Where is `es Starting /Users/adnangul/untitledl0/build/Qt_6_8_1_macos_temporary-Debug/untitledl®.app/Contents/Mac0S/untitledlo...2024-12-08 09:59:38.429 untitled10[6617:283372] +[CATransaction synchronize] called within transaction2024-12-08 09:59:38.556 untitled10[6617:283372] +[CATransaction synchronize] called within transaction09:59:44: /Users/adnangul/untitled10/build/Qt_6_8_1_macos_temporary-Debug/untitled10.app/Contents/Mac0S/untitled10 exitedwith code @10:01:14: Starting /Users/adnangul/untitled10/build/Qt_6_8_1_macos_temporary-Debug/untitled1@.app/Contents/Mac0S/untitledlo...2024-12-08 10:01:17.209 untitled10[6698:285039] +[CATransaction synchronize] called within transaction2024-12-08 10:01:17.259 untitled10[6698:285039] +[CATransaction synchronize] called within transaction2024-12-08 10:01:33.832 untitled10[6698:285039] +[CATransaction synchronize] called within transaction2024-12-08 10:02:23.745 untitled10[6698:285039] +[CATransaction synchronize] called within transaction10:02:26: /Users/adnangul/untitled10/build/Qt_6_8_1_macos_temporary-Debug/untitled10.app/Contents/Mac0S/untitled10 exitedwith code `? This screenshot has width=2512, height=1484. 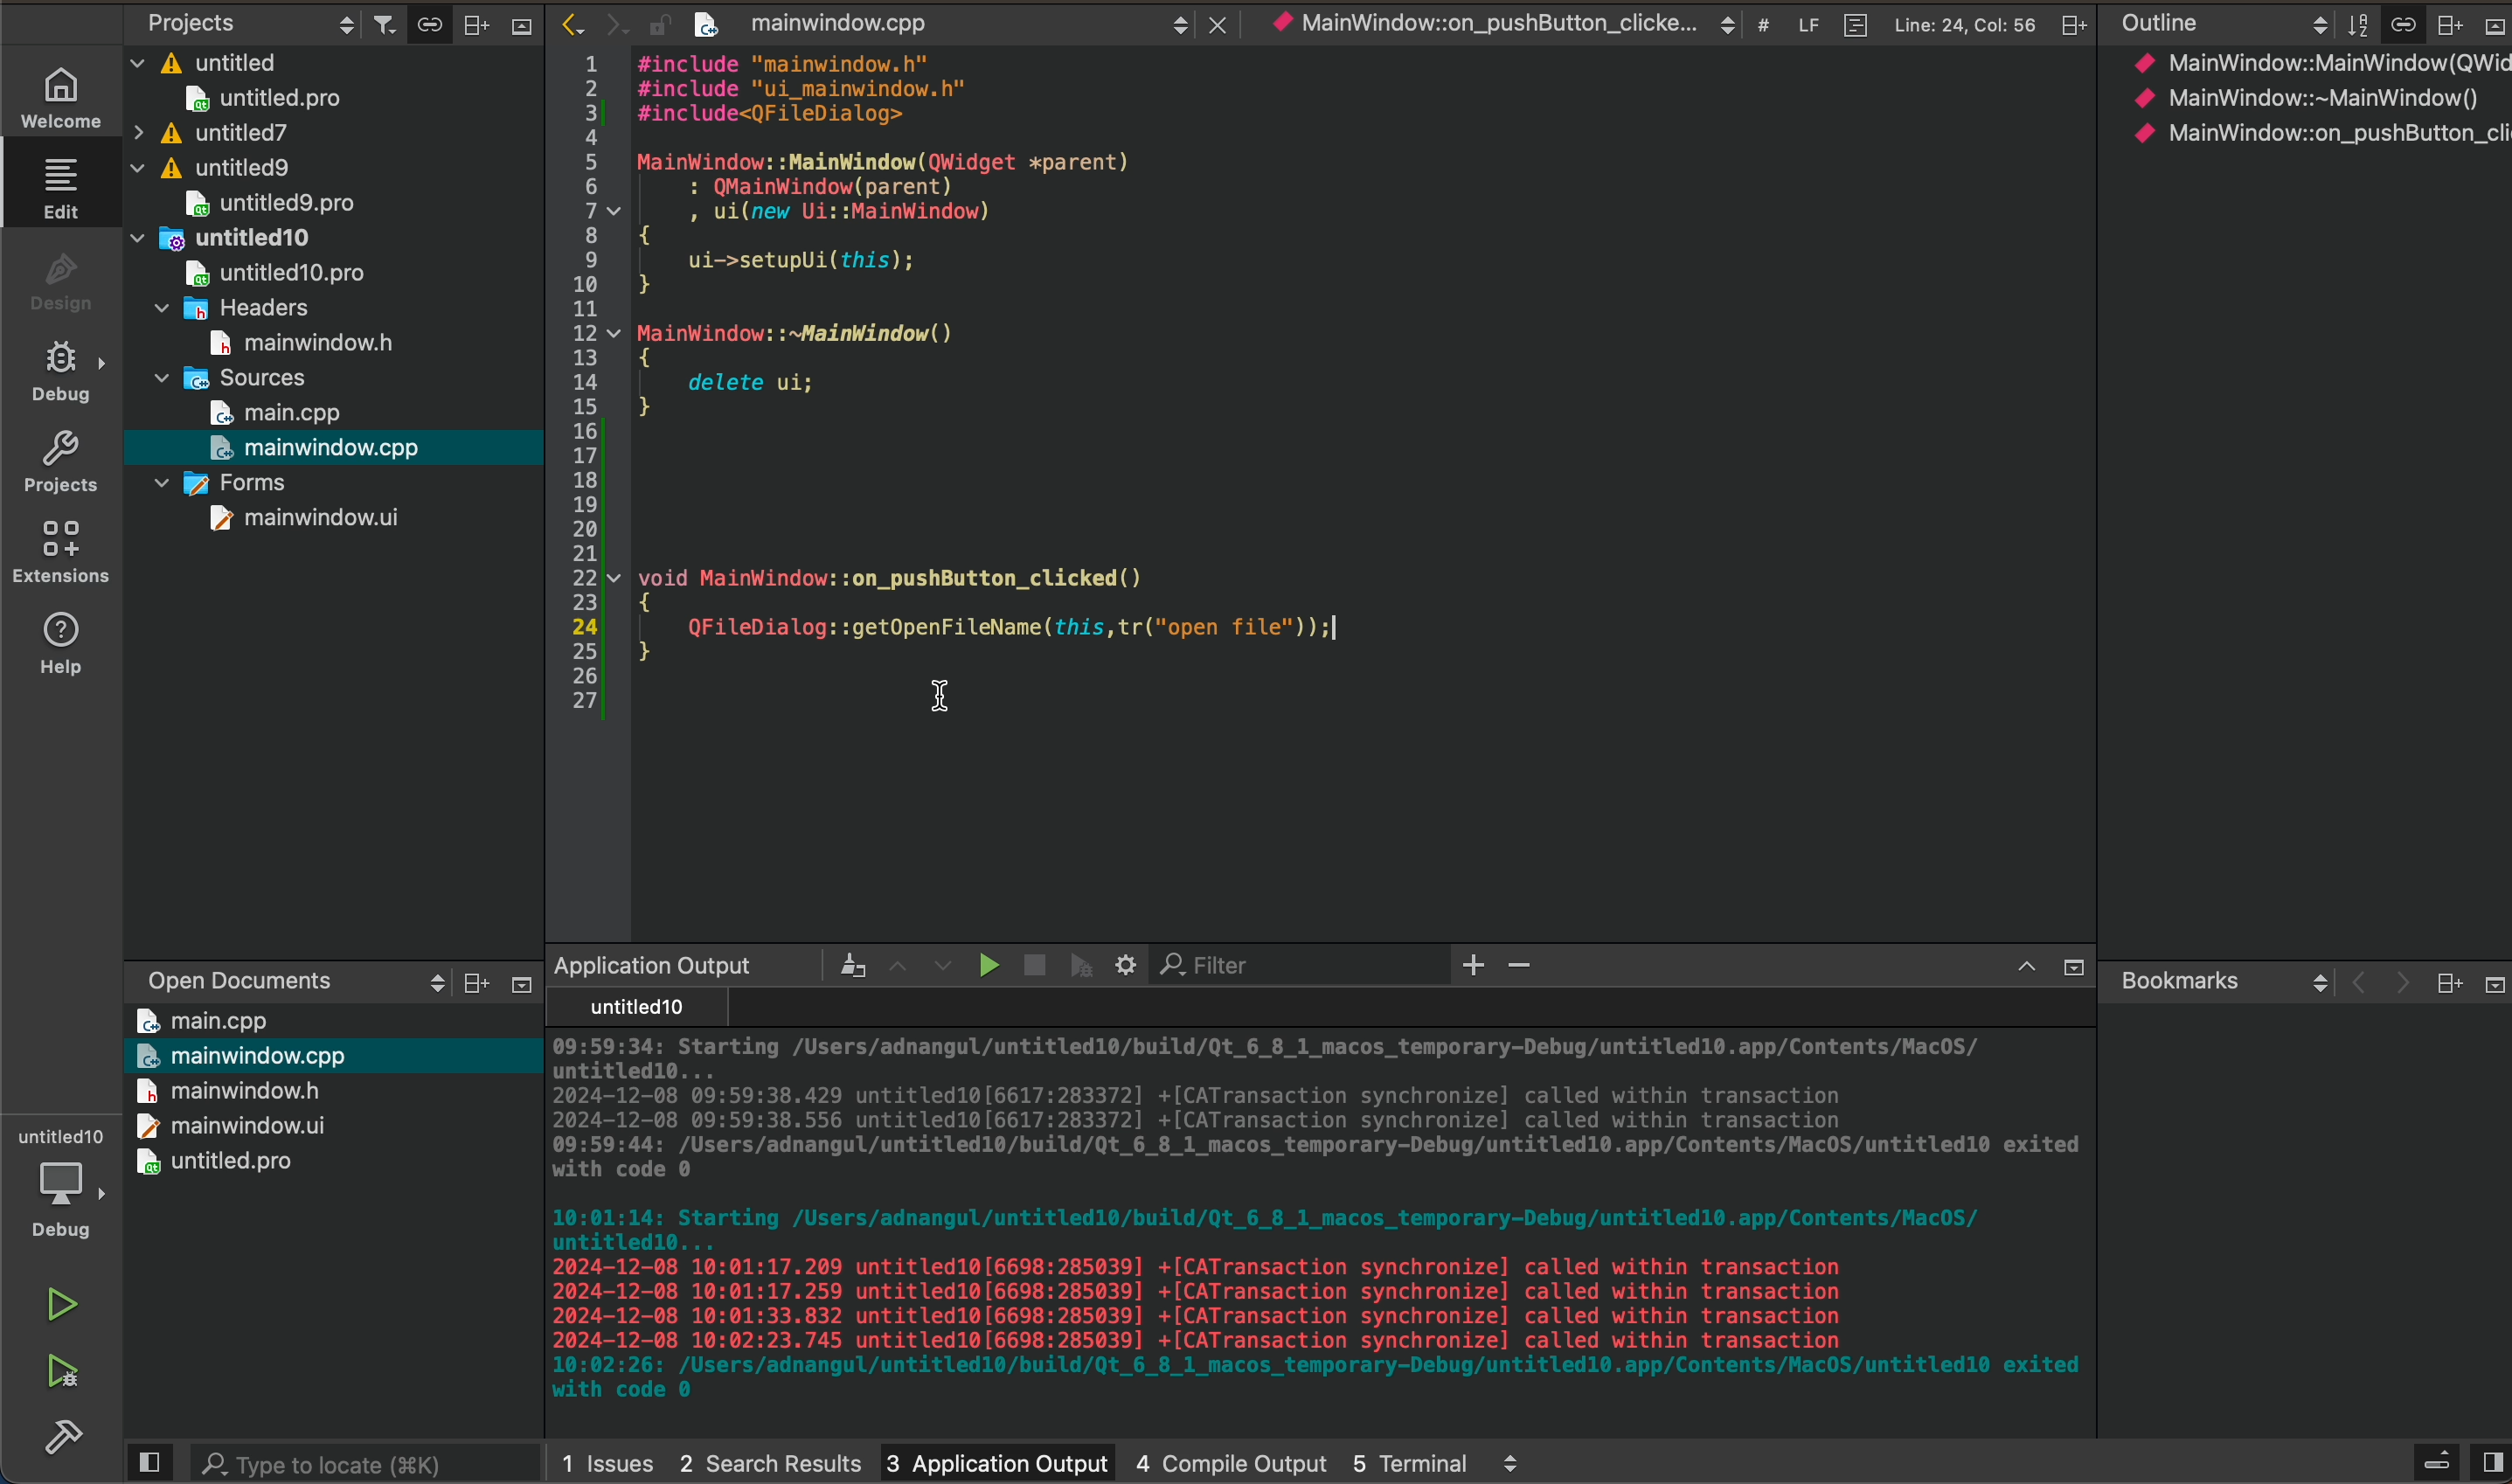
es Starting /Users/adnangul/untitledl0/build/Qt_6_8_1_macos_temporary-Debug/untitledl®.app/Contents/Mac0S/untitledlo...2024-12-08 09:59:38.429 untitled10[6617:283372] +[CATransaction synchronize] called within transaction2024-12-08 09:59:38.556 untitled10[6617:283372] +[CATransaction synchronize] called within transaction09:59:44: /Users/adnangul/untitled10/build/Qt_6_8_1_macos_temporary-Debug/untitled10.app/Contents/Mac0S/untitled10 exitedwith code @10:01:14: Starting /Users/adnangul/untitled10/build/Qt_6_8_1_macos_temporary-Debug/untitled1@.app/Contents/Mac0S/untitledlo...2024-12-08 10:01:17.209 untitled10[6698:285039] +[CATransaction synchronize] called within transaction2024-12-08 10:01:17.259 untitled10[6698:285039] +[CATransaction synchronize] called within transaction2024-12-08 10:01:33.832 untitled10[6698:285039] +[CATransaction synchronize] called within transaction2024-12-08 10:02:23.745 untitled10[6698:285039] +[CATransaction synchronize] called within transaction10:02:26: /Users/adnangul/untitled10/build/Qt_6_8_1_macos_temporary-Debug/untitled10.app/Contents/Mac0S/untitled10 exitedwith code  is located at coordinates (1307, 1224).